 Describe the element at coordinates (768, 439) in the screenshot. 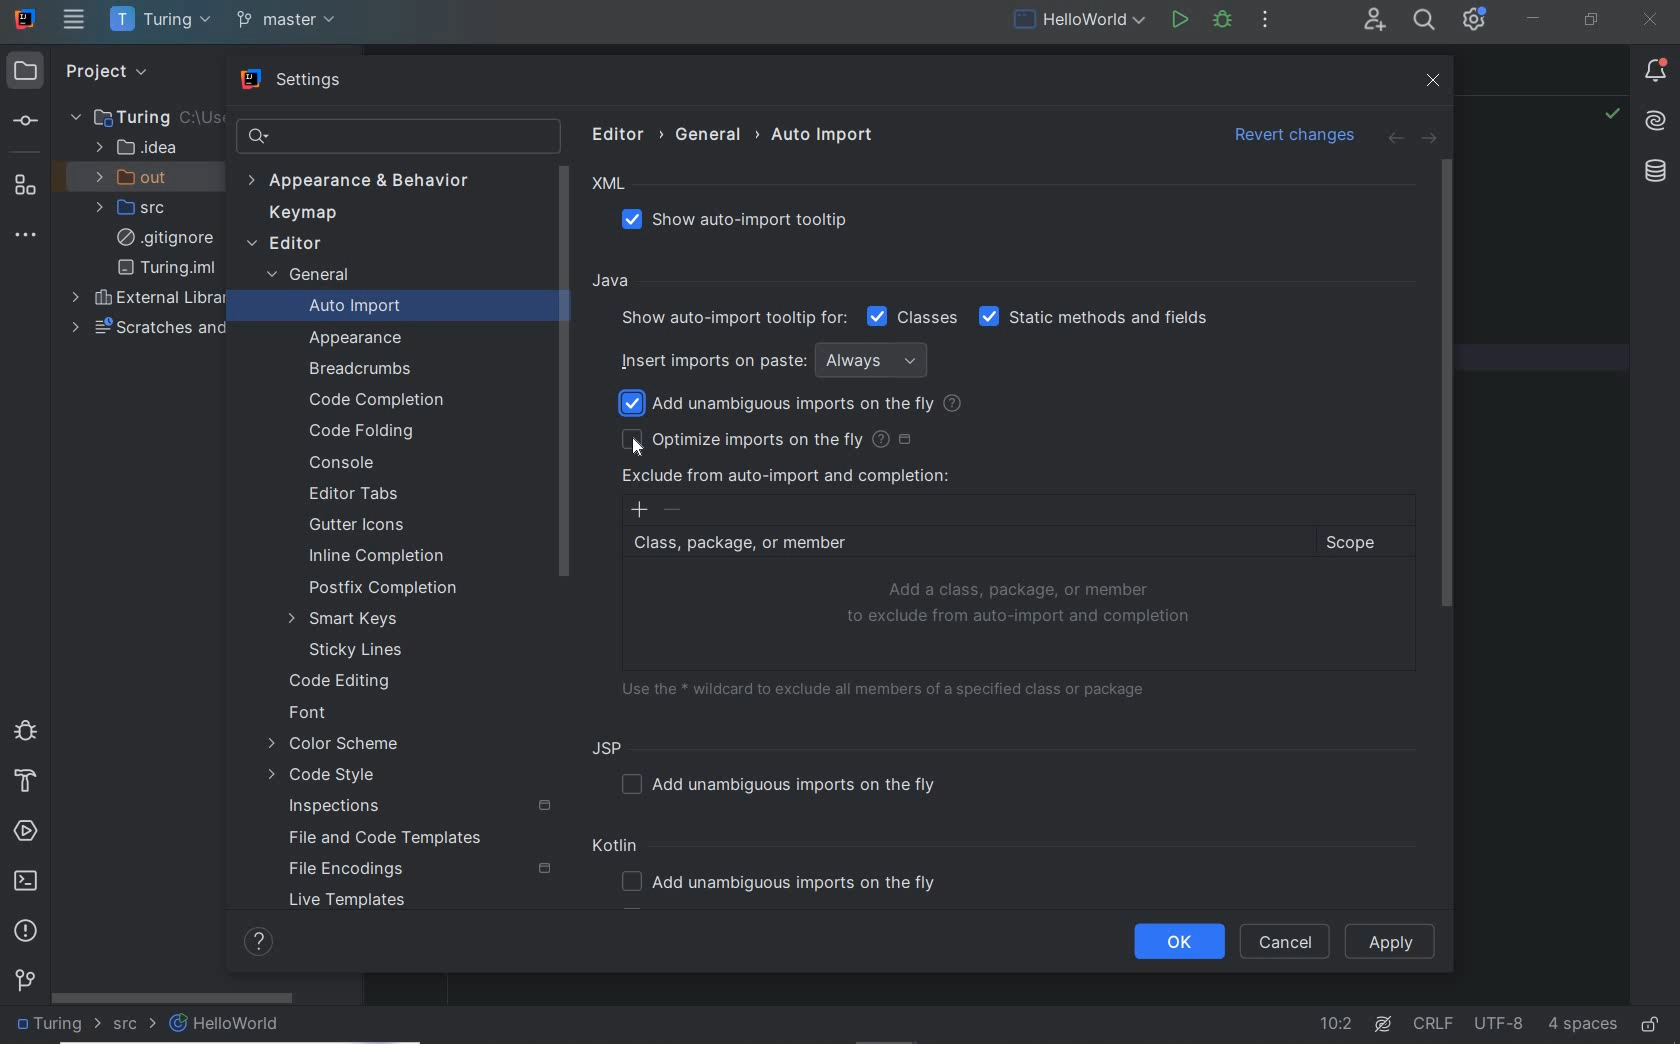

I see `OPTIMIZE IMPORTS ON THE FLY` at that location.